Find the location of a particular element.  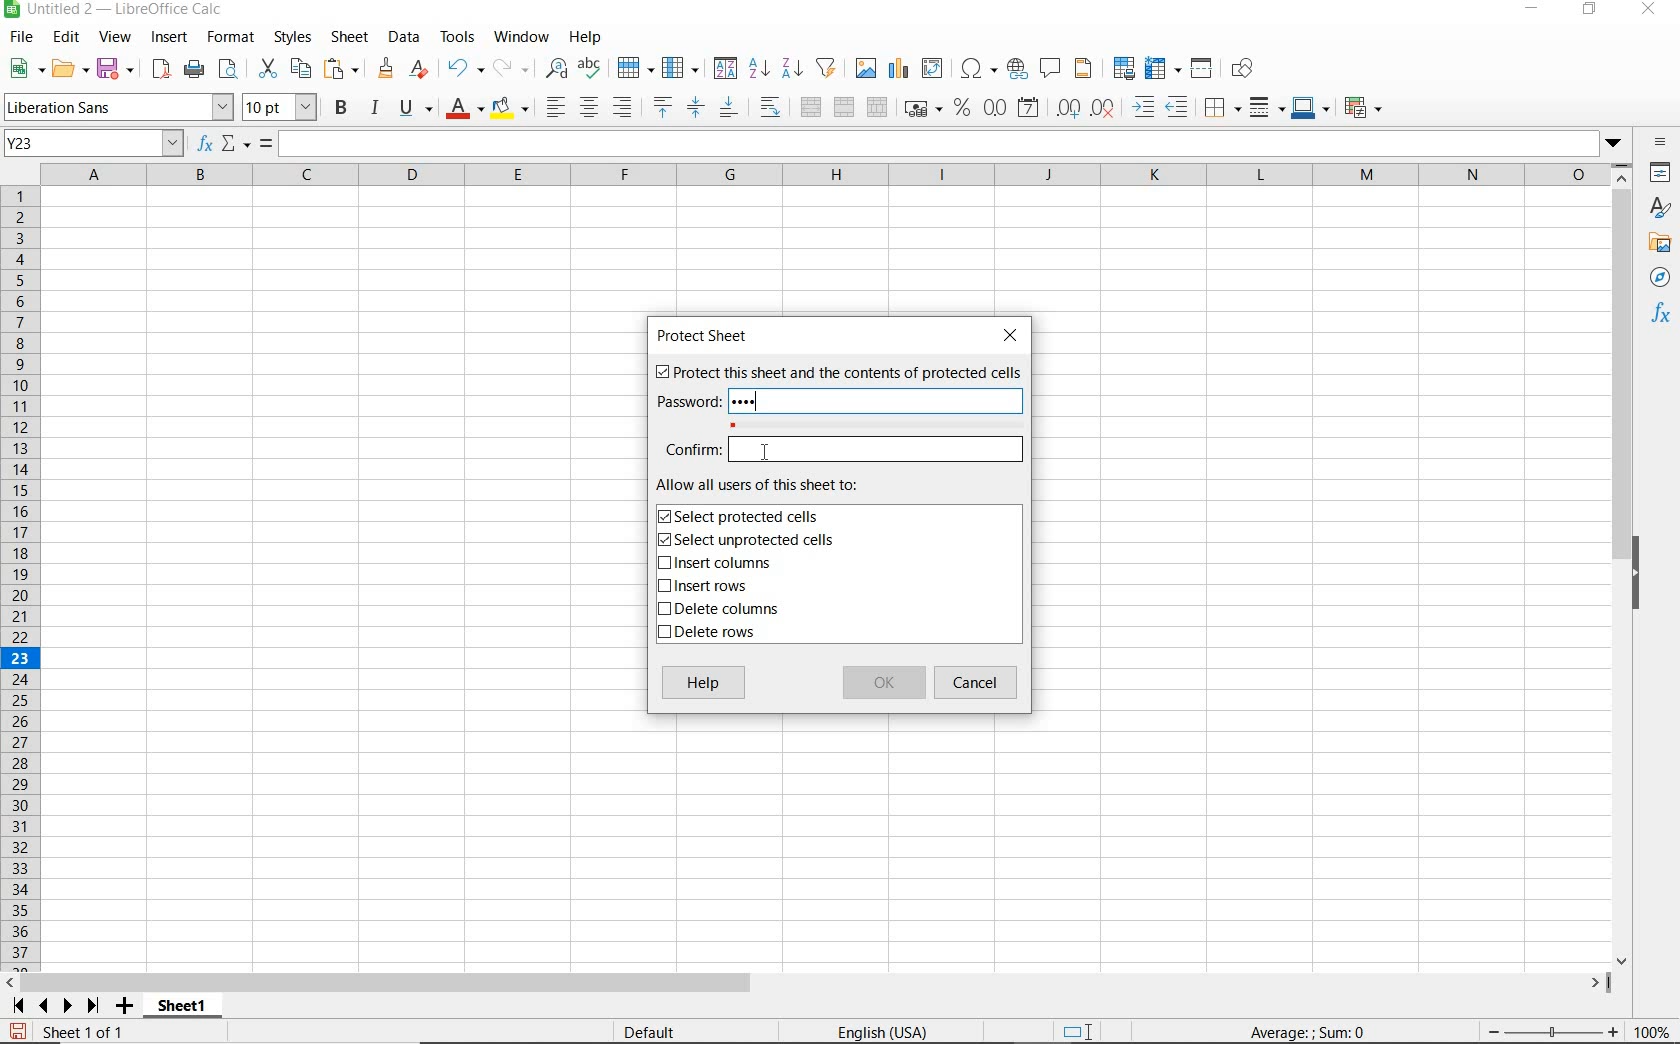

INSERT HYPERLINK is located at coordinates (1017, 69).